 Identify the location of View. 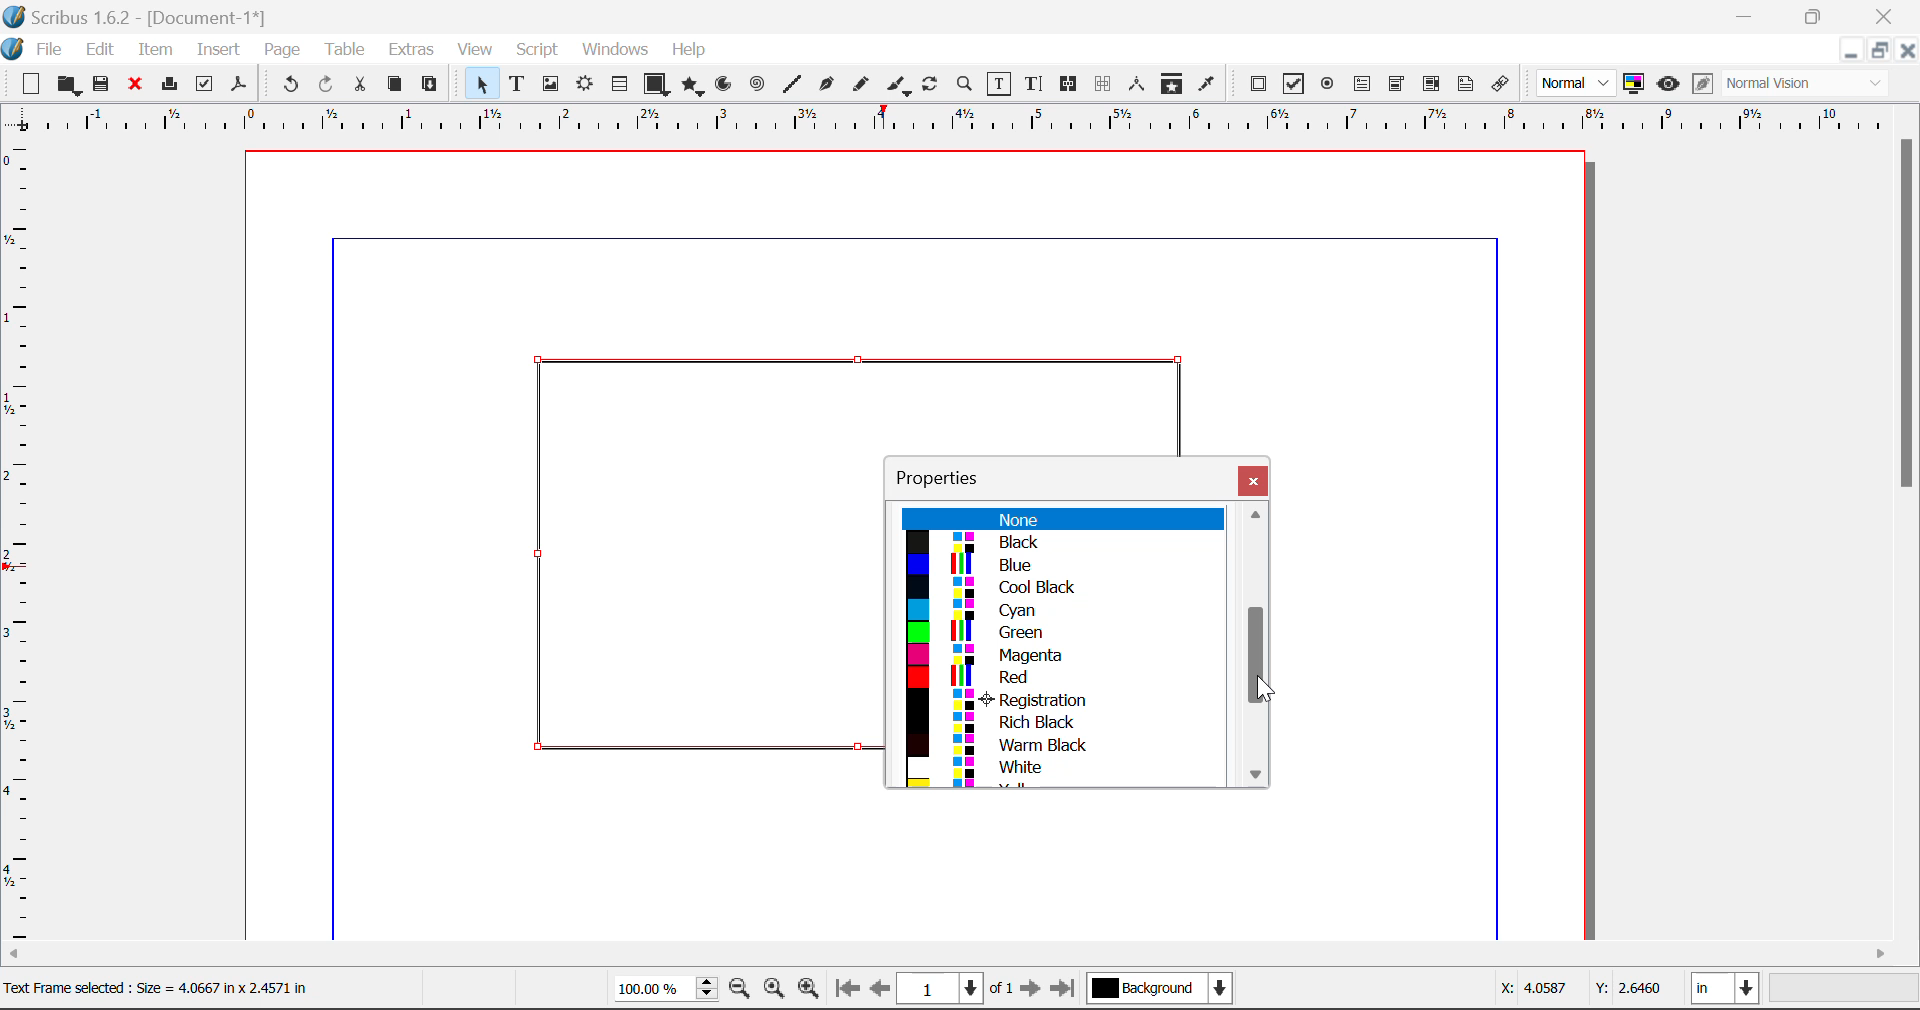
(476, 51).